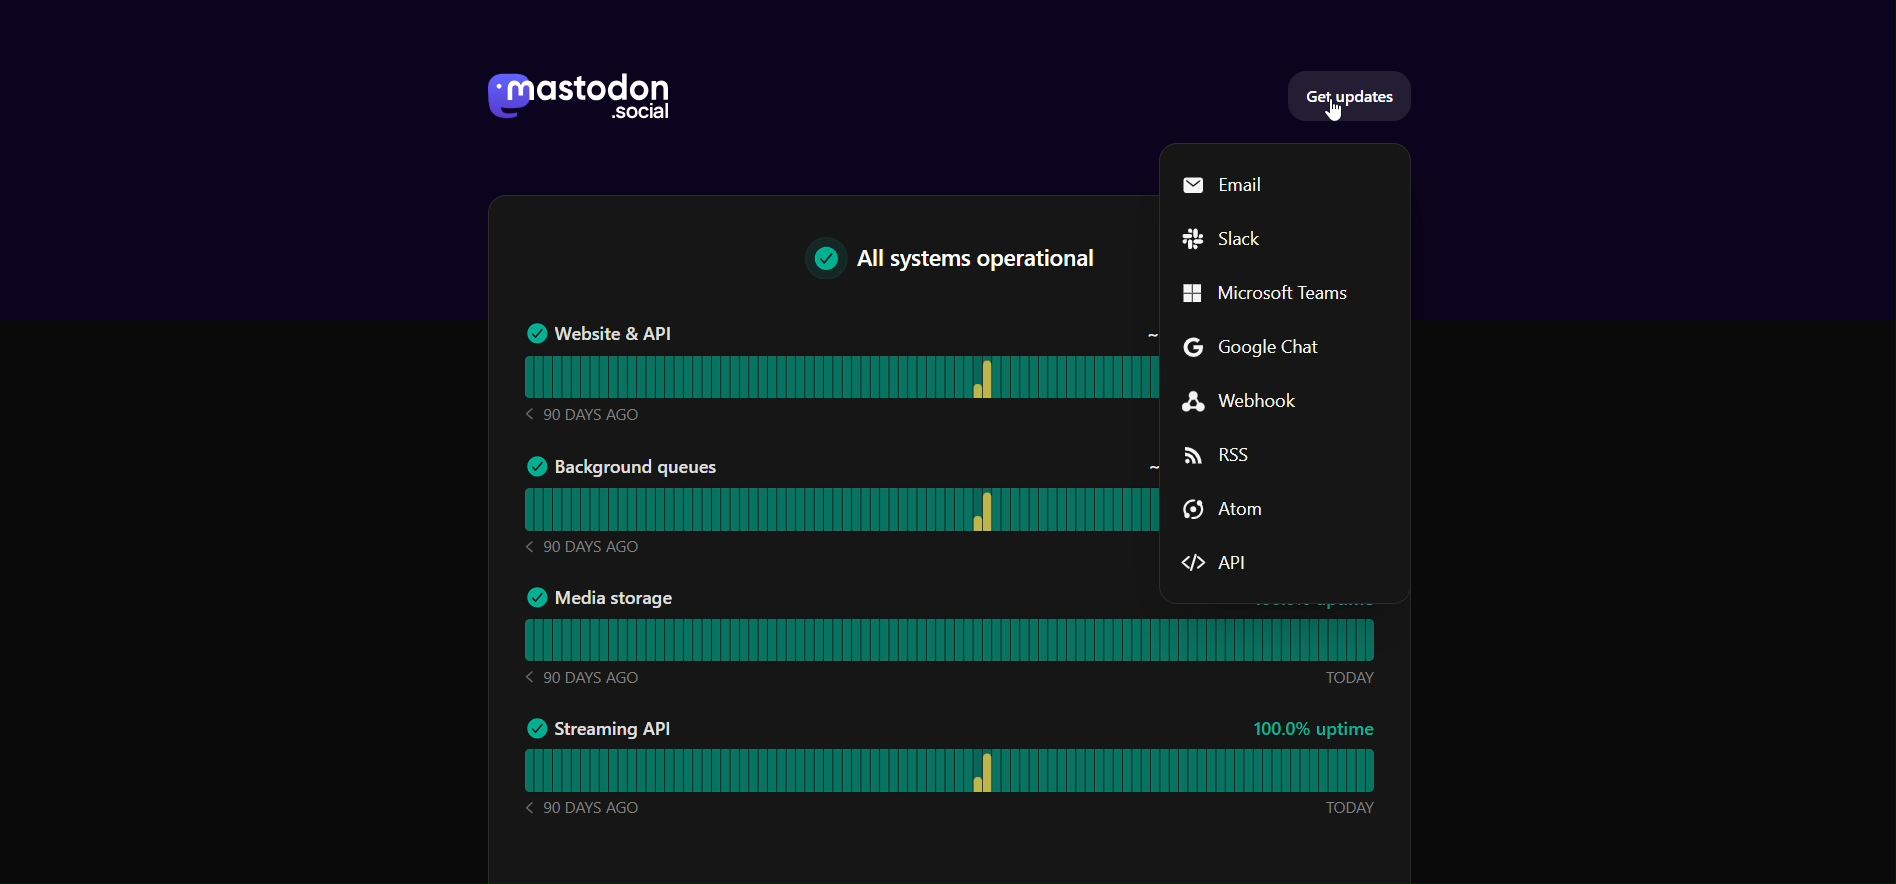 Image resolution: width=1896 pixels, height=884 pixels. I want to click on logo, so click(570, 92).